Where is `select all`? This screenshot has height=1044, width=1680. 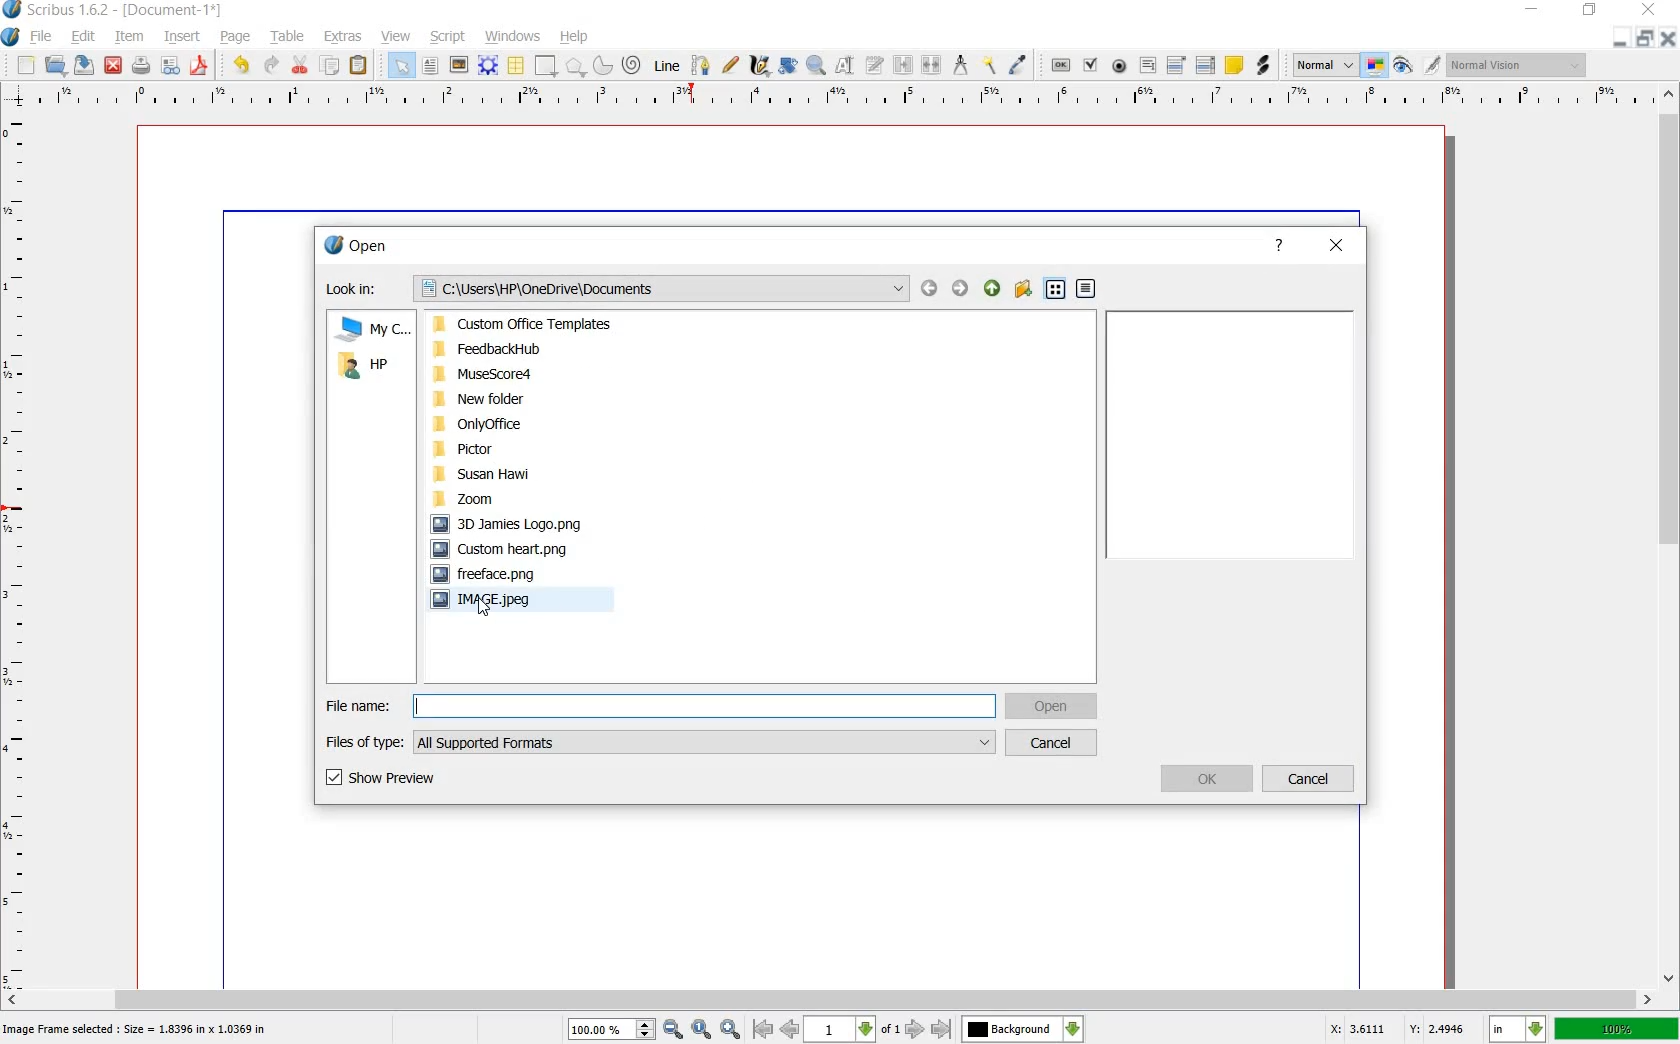
select all is located at coordinates (400, 66).